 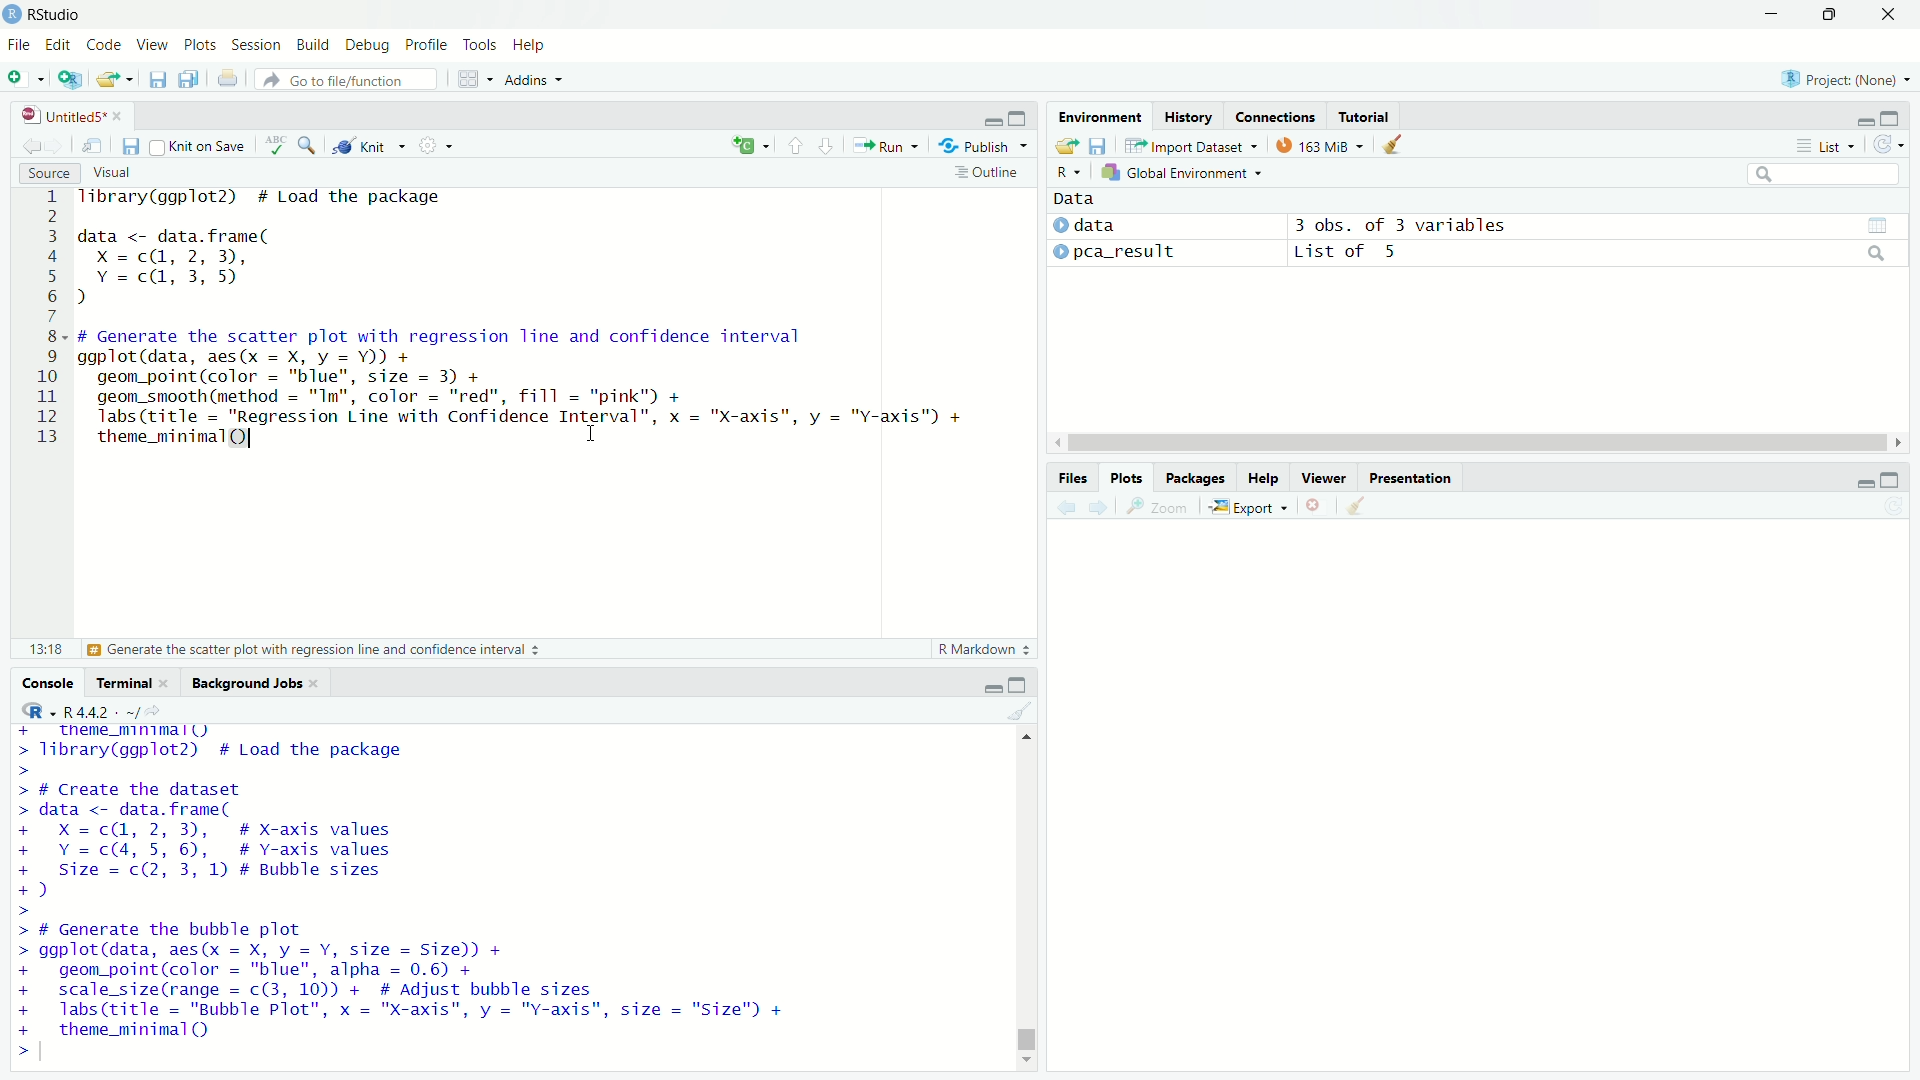 I want to click on Build, so click(x=313, y=44).